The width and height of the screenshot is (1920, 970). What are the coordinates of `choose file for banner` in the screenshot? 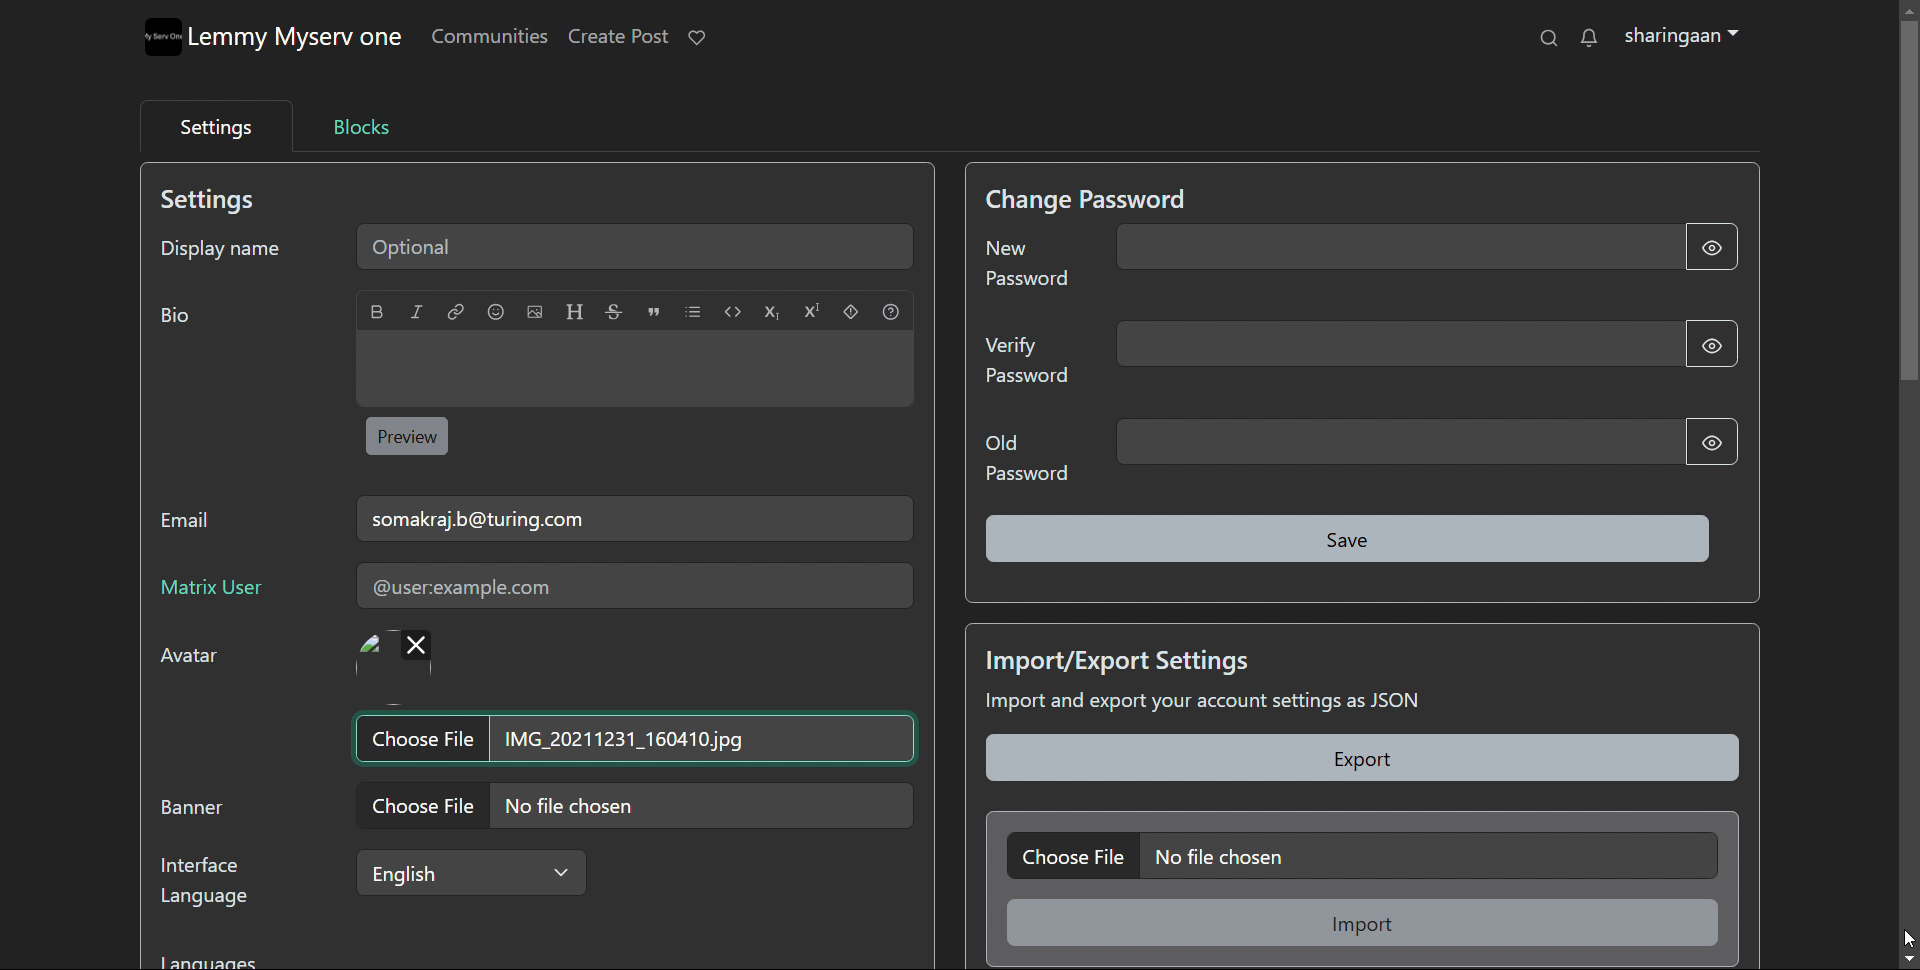 It's located at (644, 806).